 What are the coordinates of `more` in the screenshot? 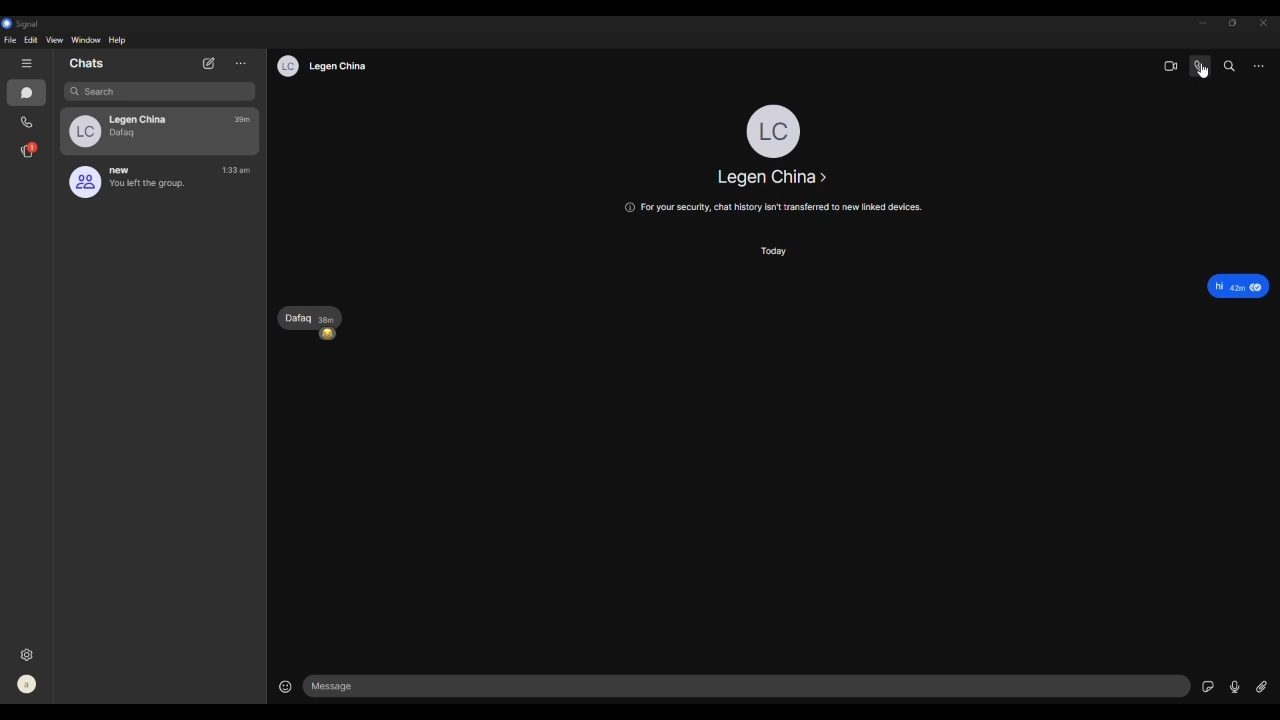 It's located at (1257, 67).